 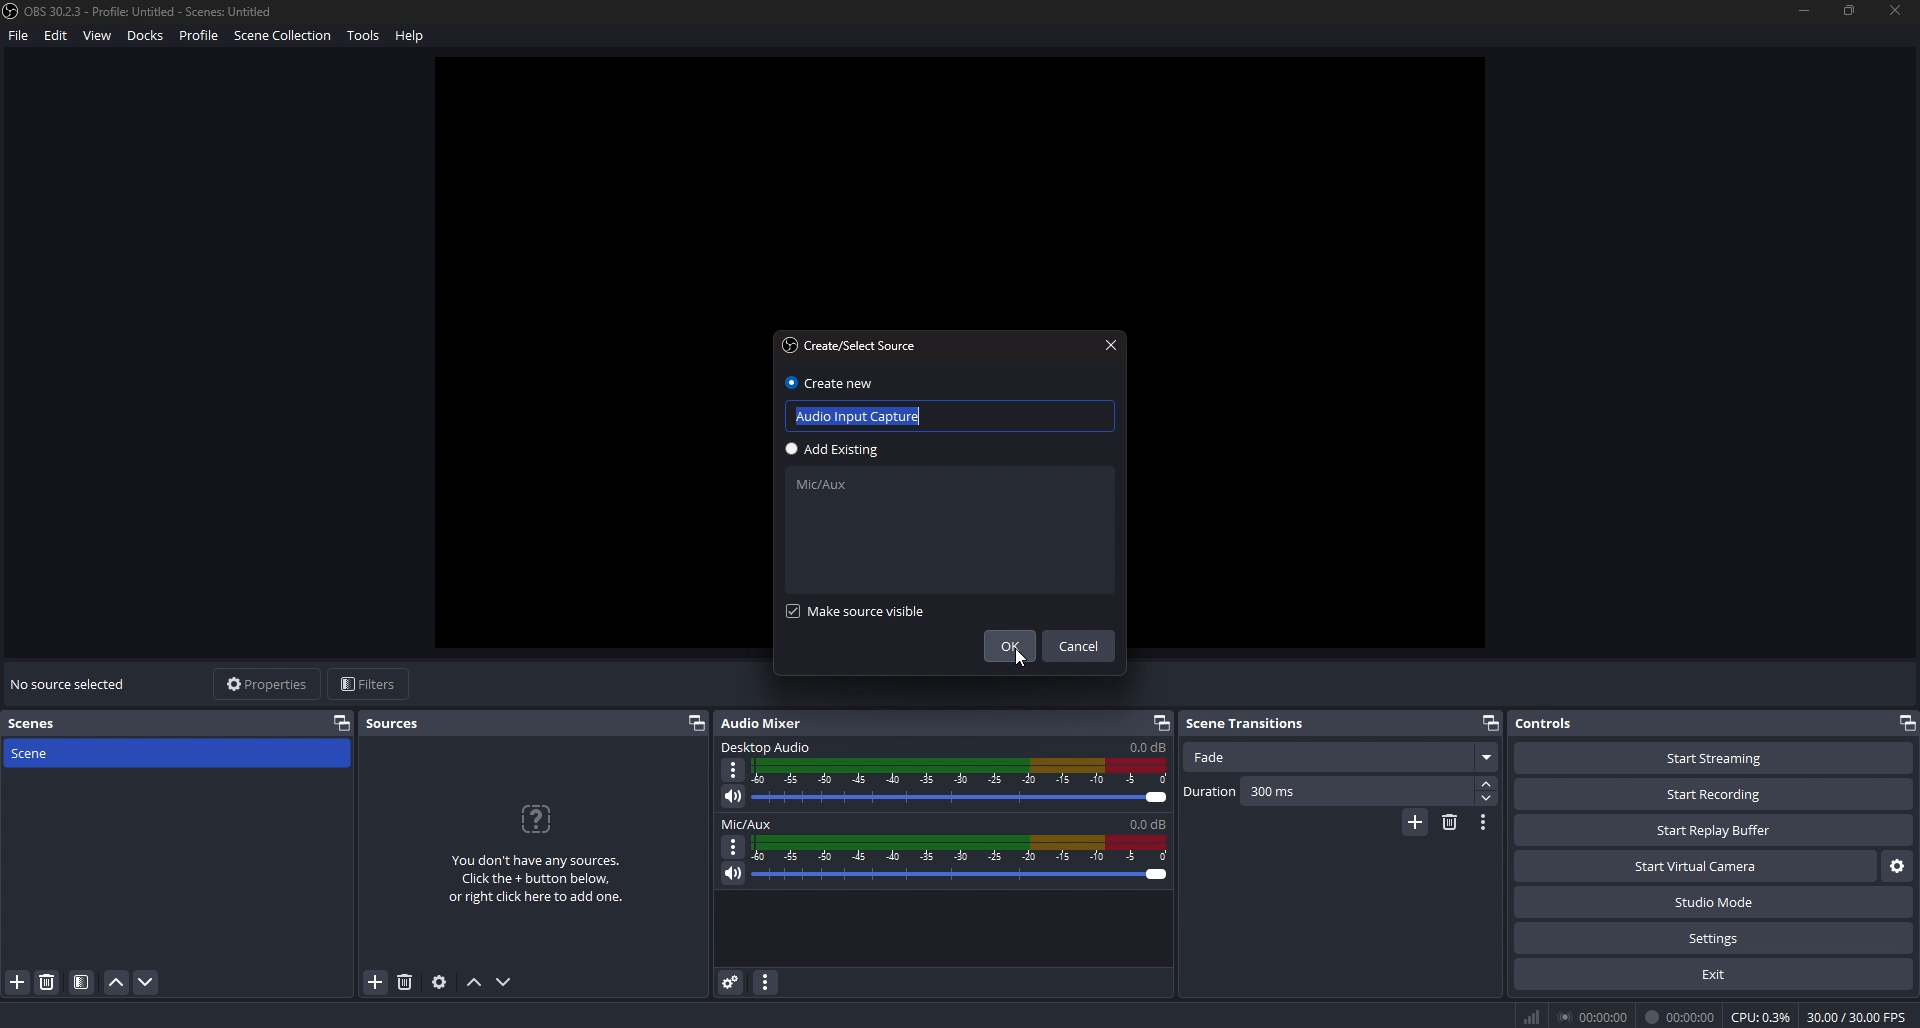 What do you see at coordinates (770, 745) in the screenshot?
I see `desktop audio` at bounding box center [770, 745].